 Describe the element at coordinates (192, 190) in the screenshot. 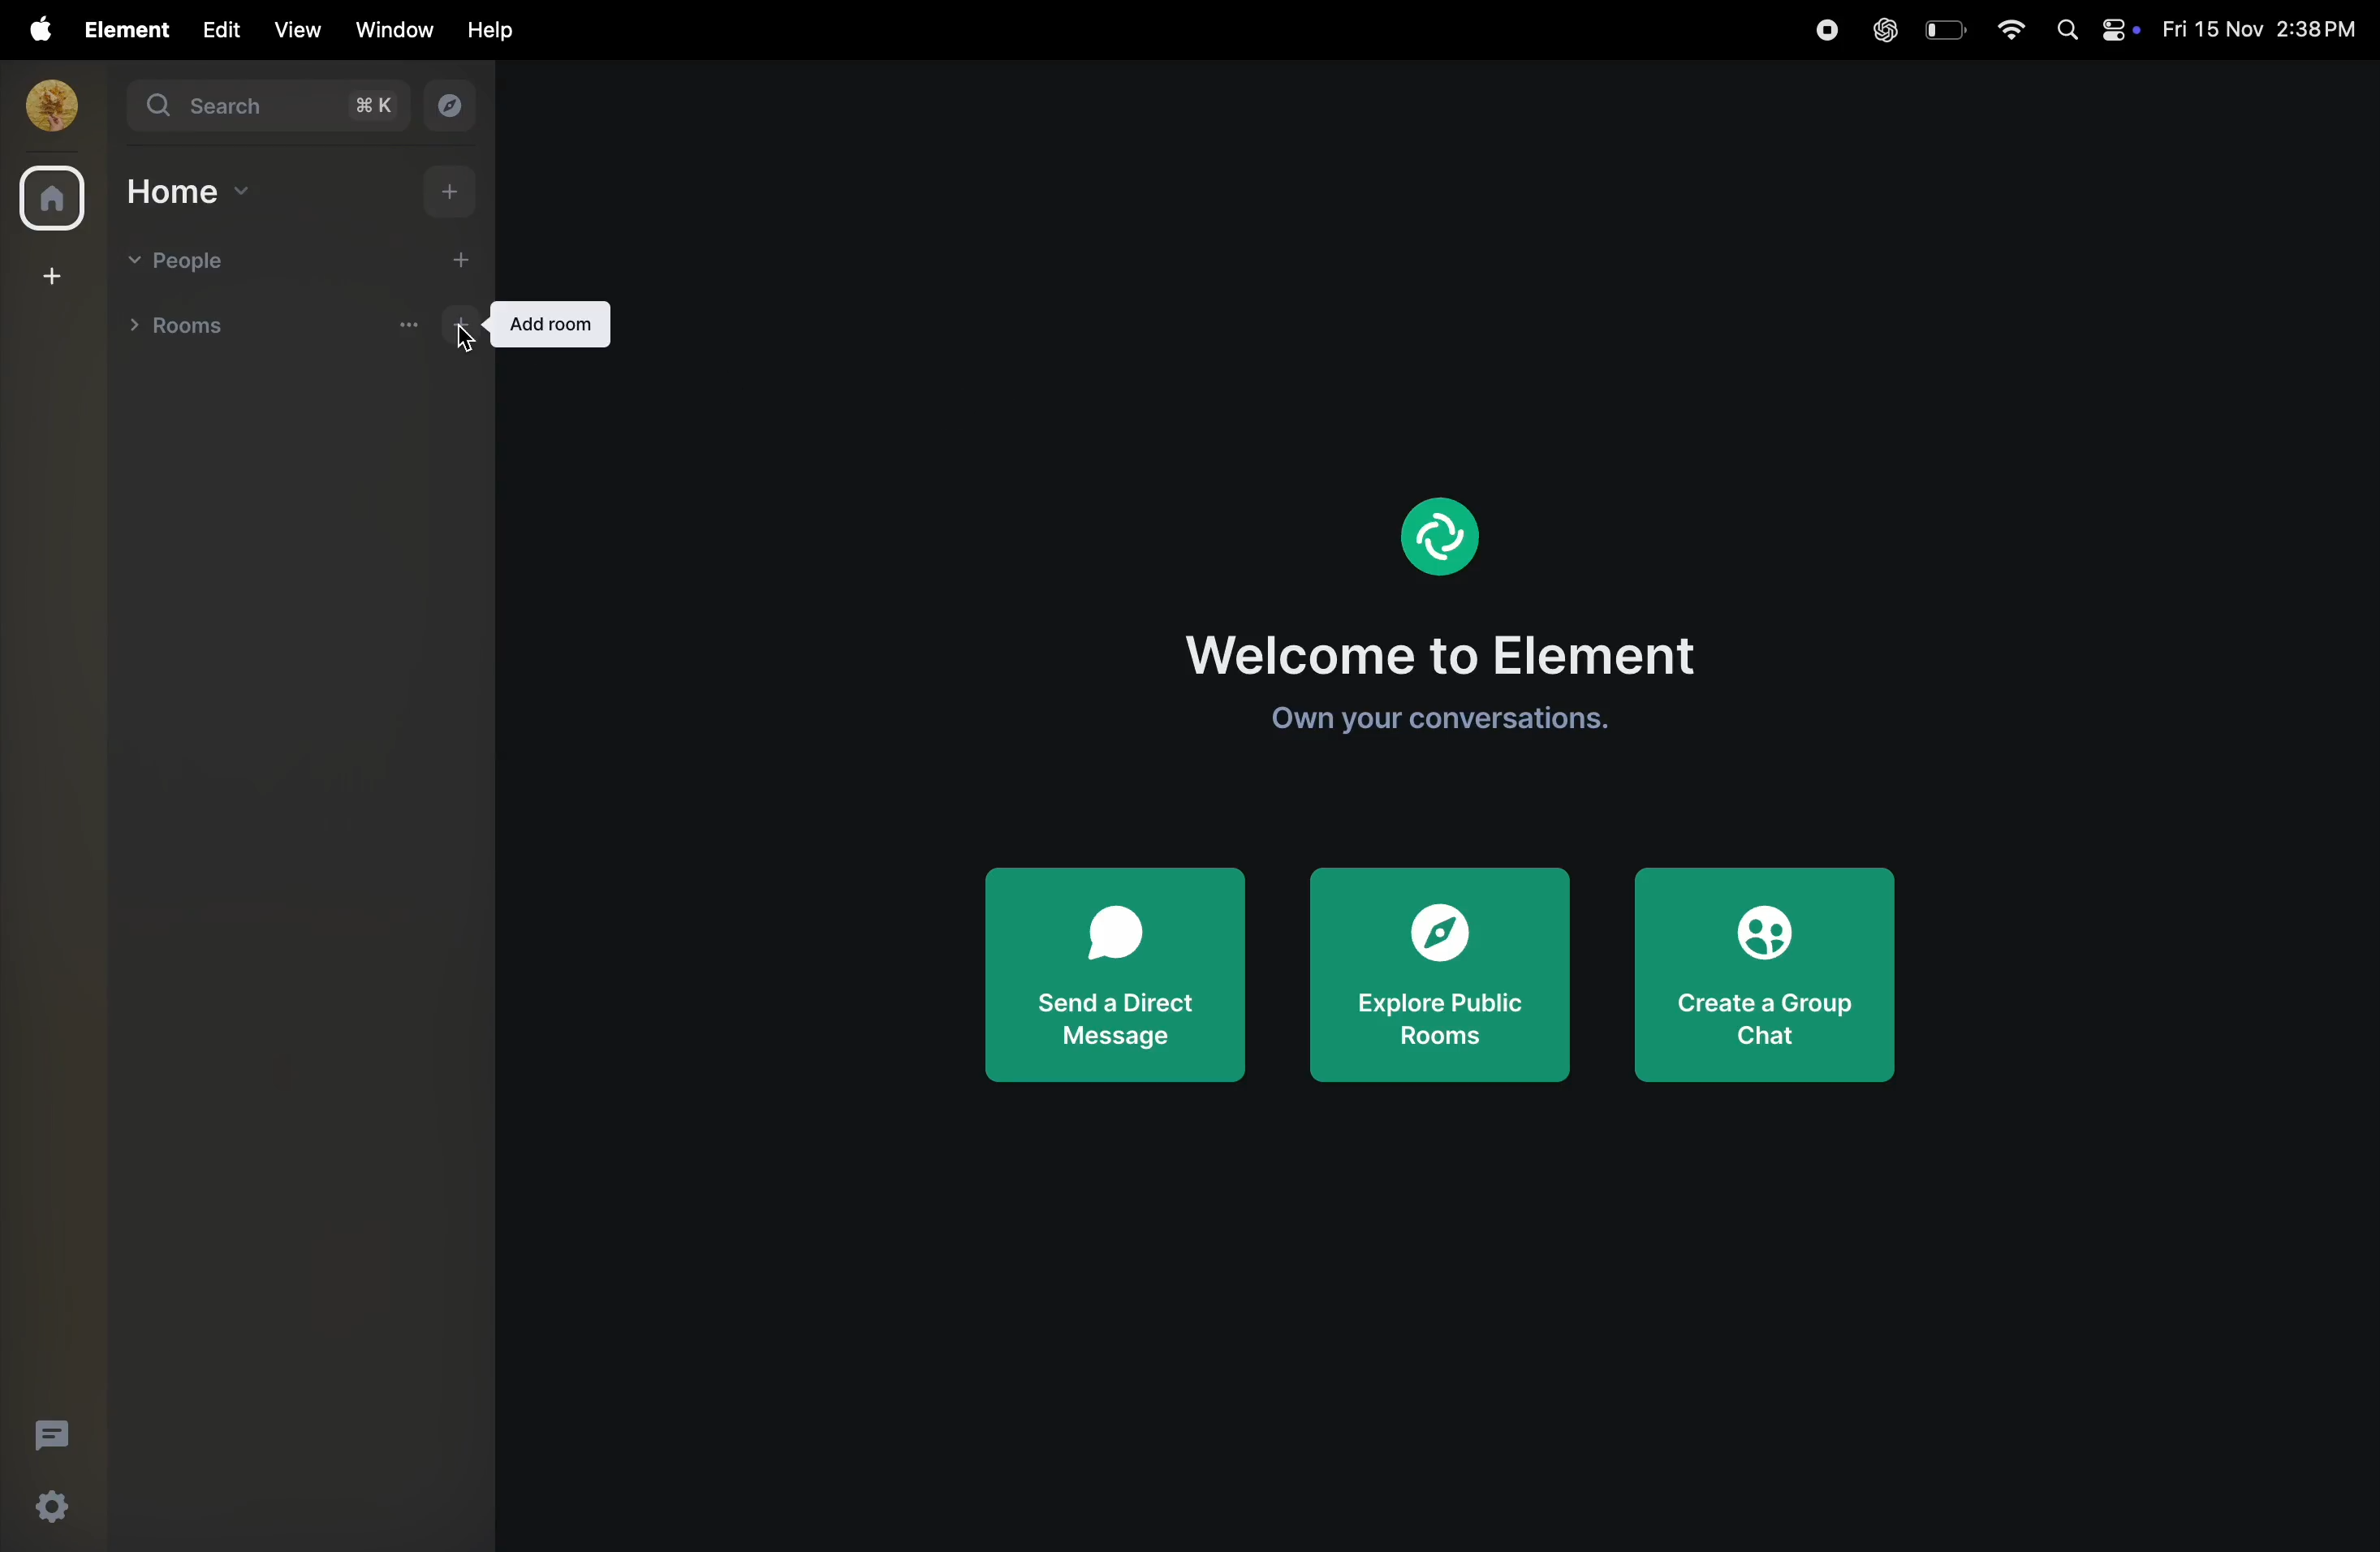

I see `home` at that location.